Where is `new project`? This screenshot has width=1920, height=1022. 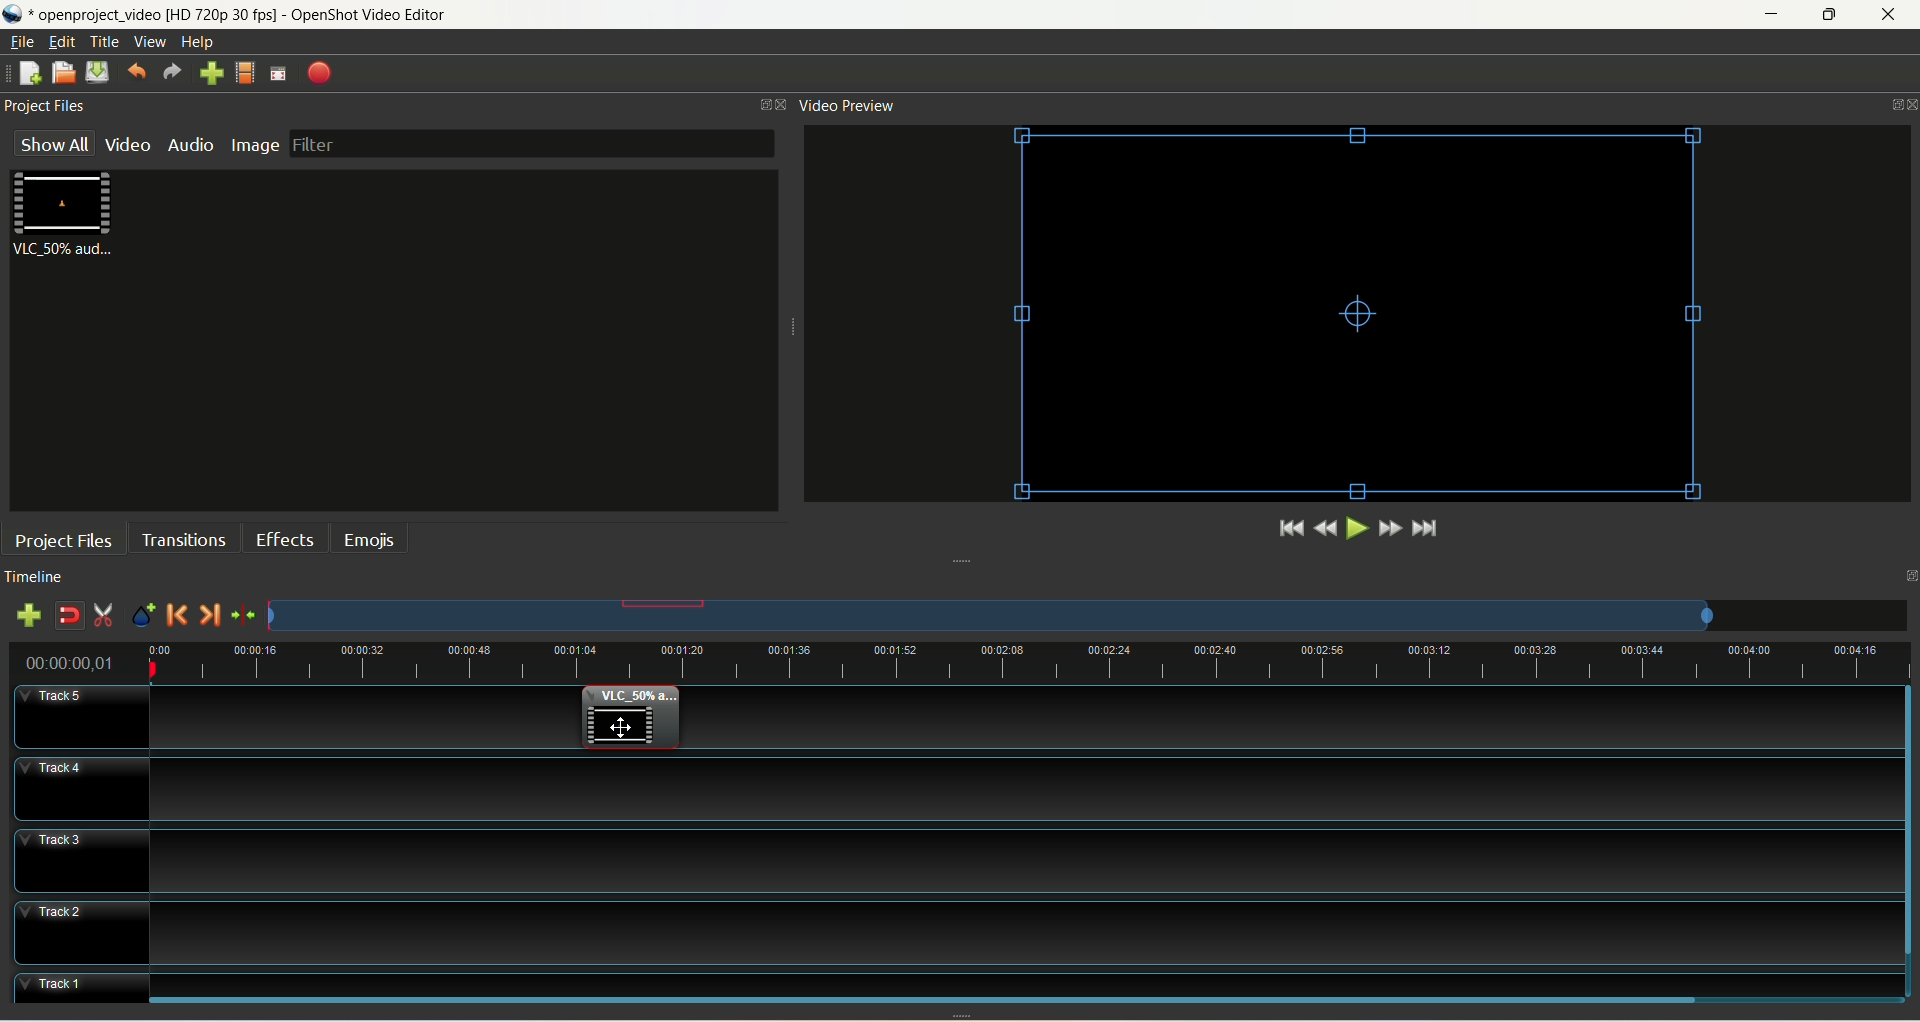
new project is located at coordinates (31, 72).